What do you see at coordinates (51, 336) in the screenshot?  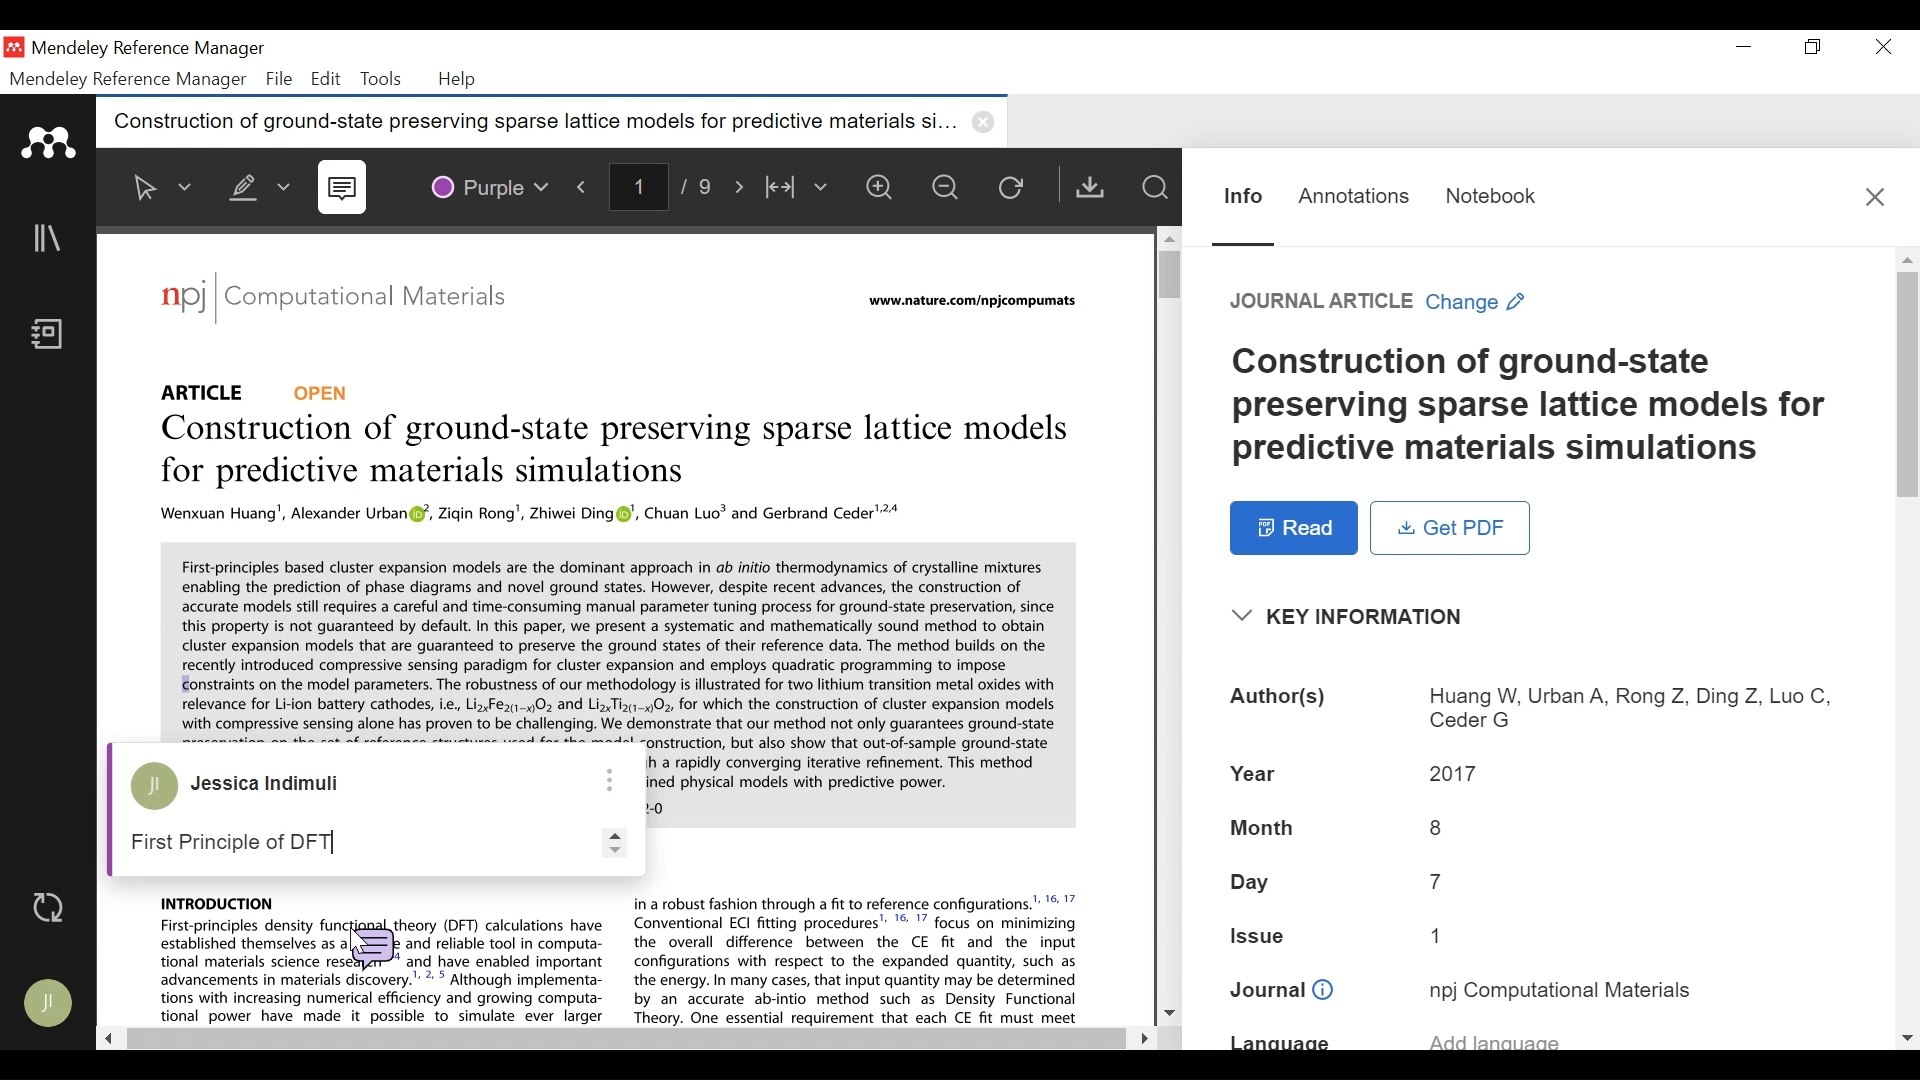 I see `Notebook` at bounding box center [51, 336].